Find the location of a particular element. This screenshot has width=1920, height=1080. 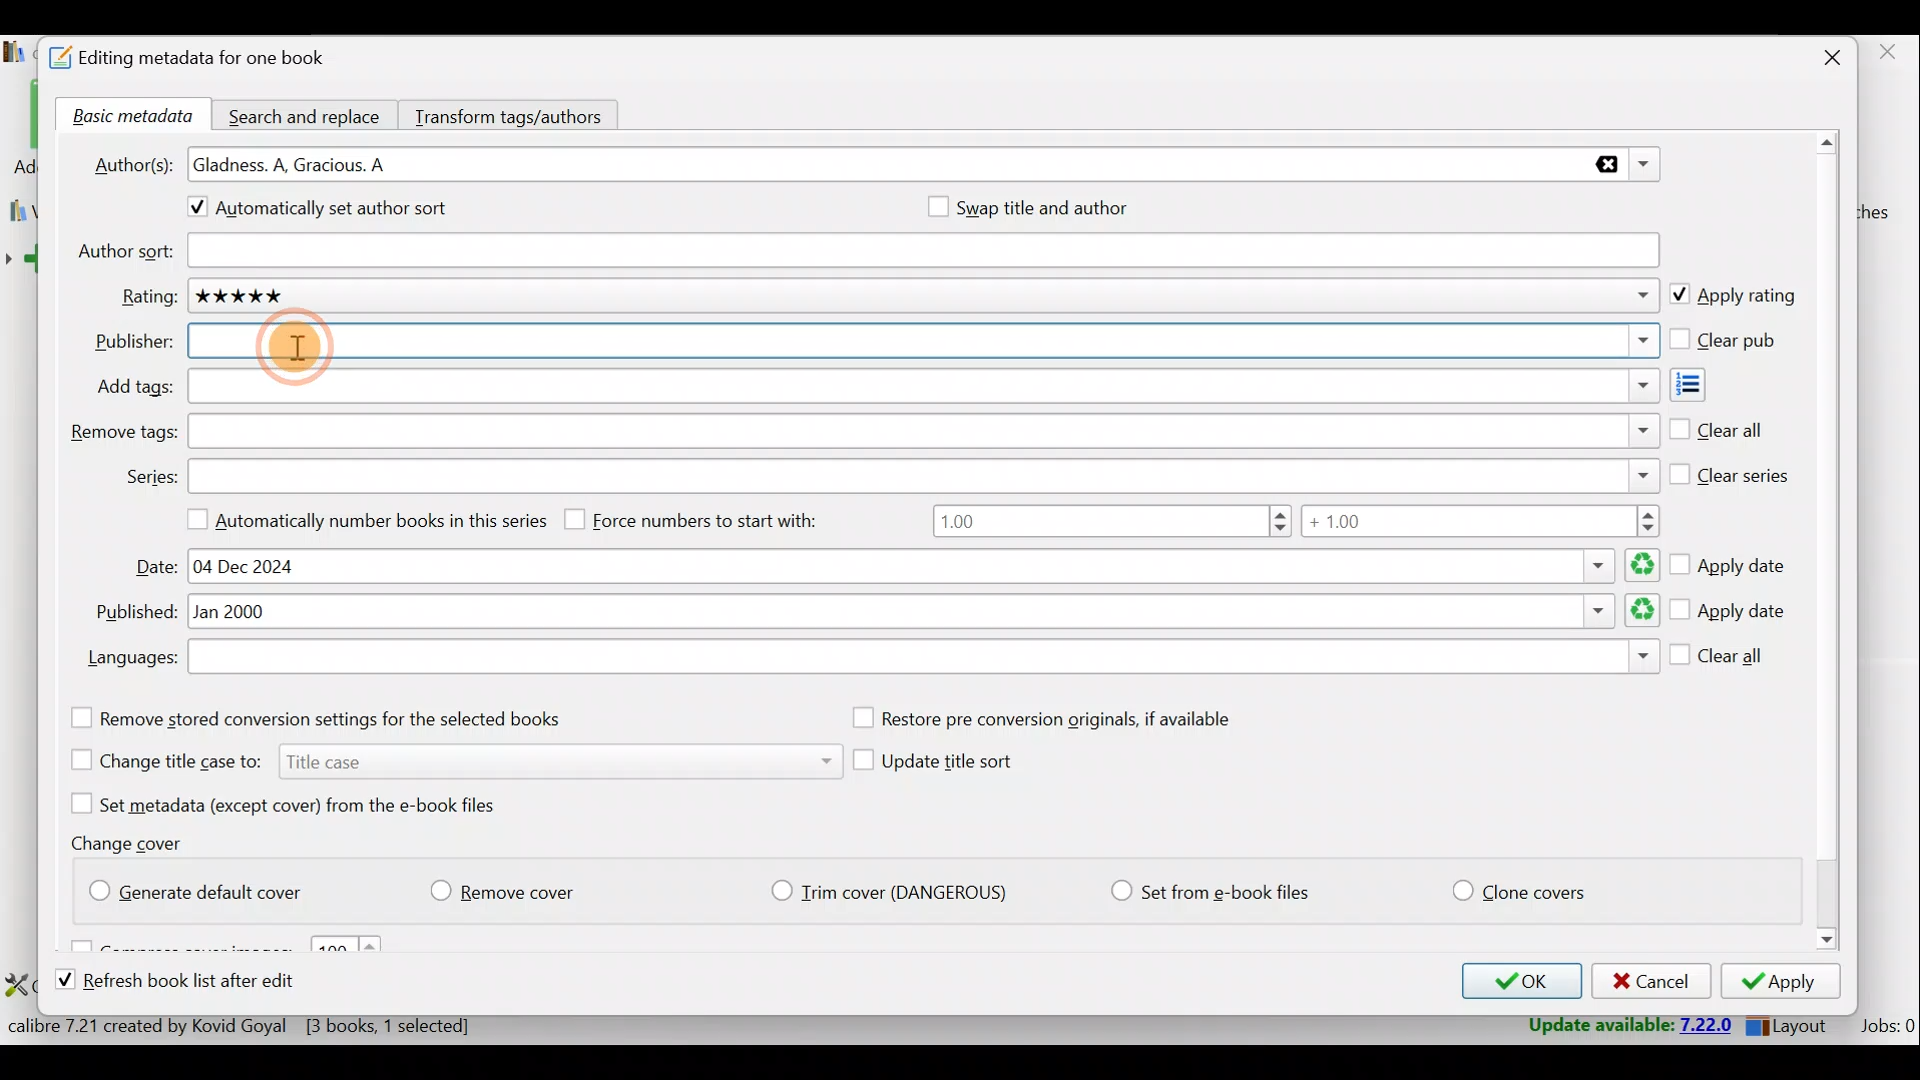

Restore pre conversion originals, if available is located at coordinates (1063, 719).